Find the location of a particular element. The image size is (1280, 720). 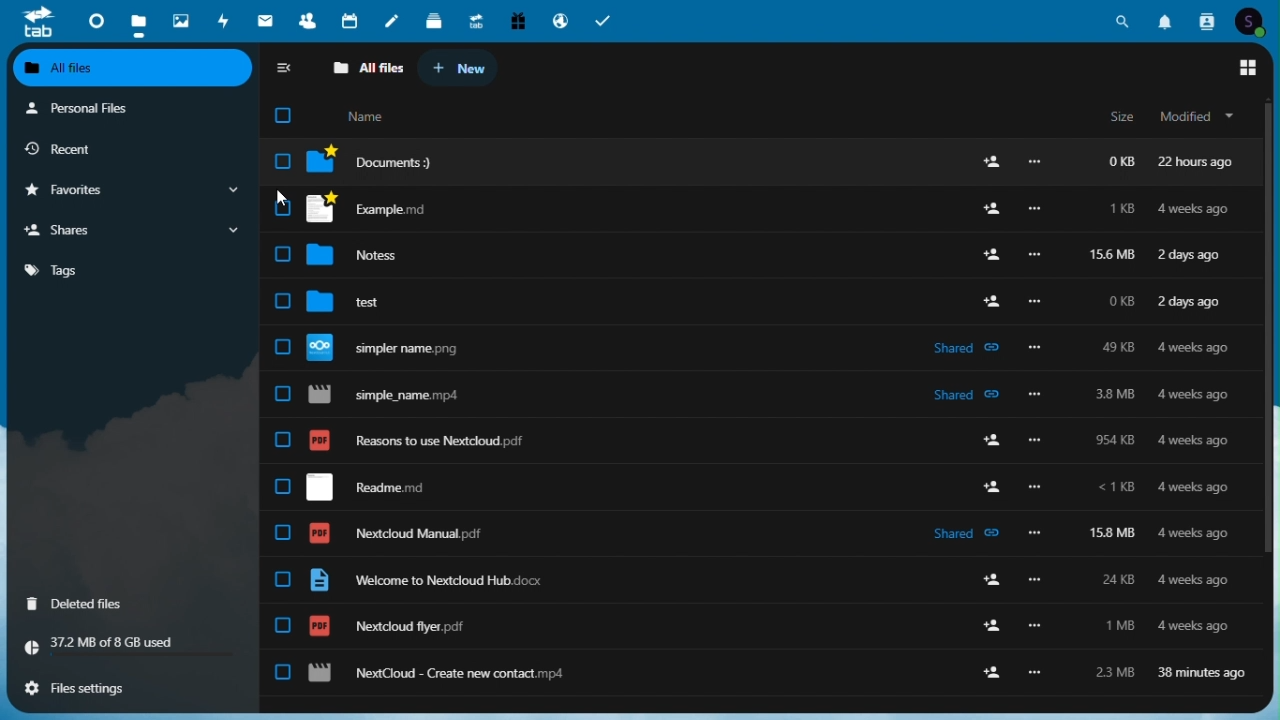

4 weeks ago is located at coordinates (1195, 626).